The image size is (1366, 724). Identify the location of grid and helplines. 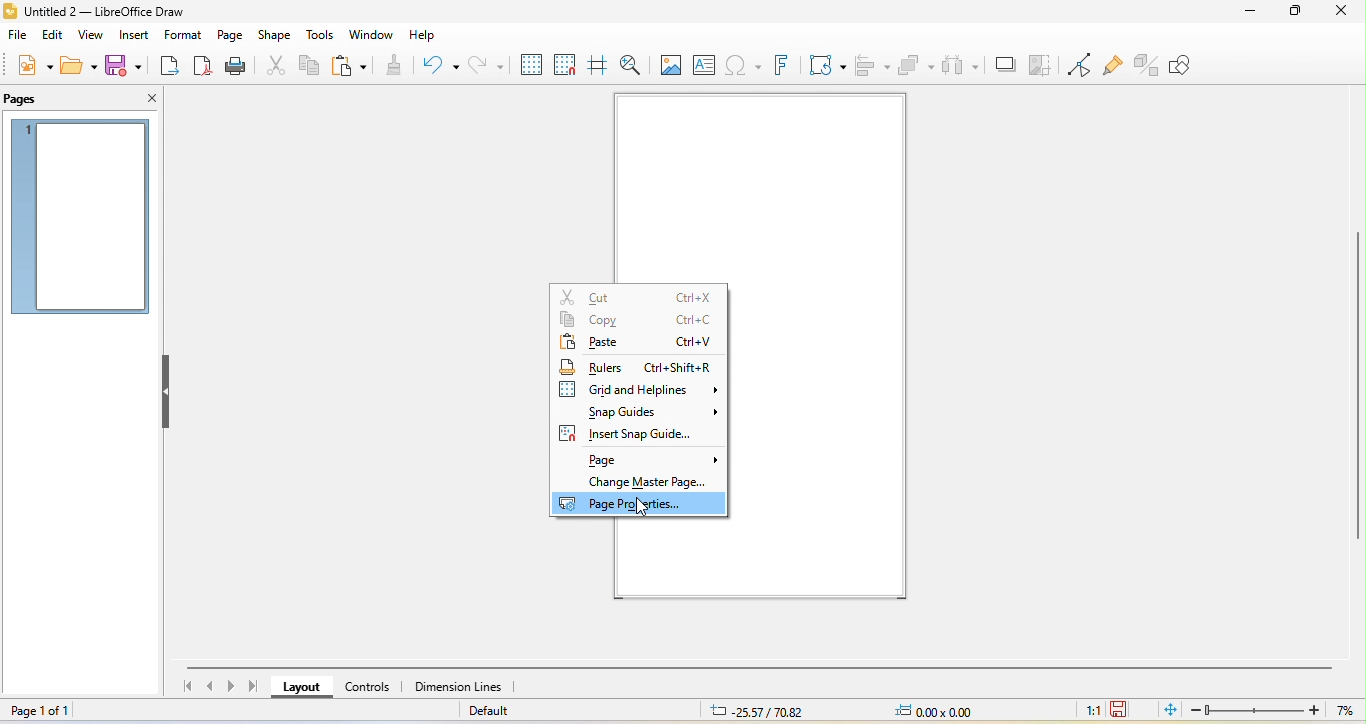
(641, 388).